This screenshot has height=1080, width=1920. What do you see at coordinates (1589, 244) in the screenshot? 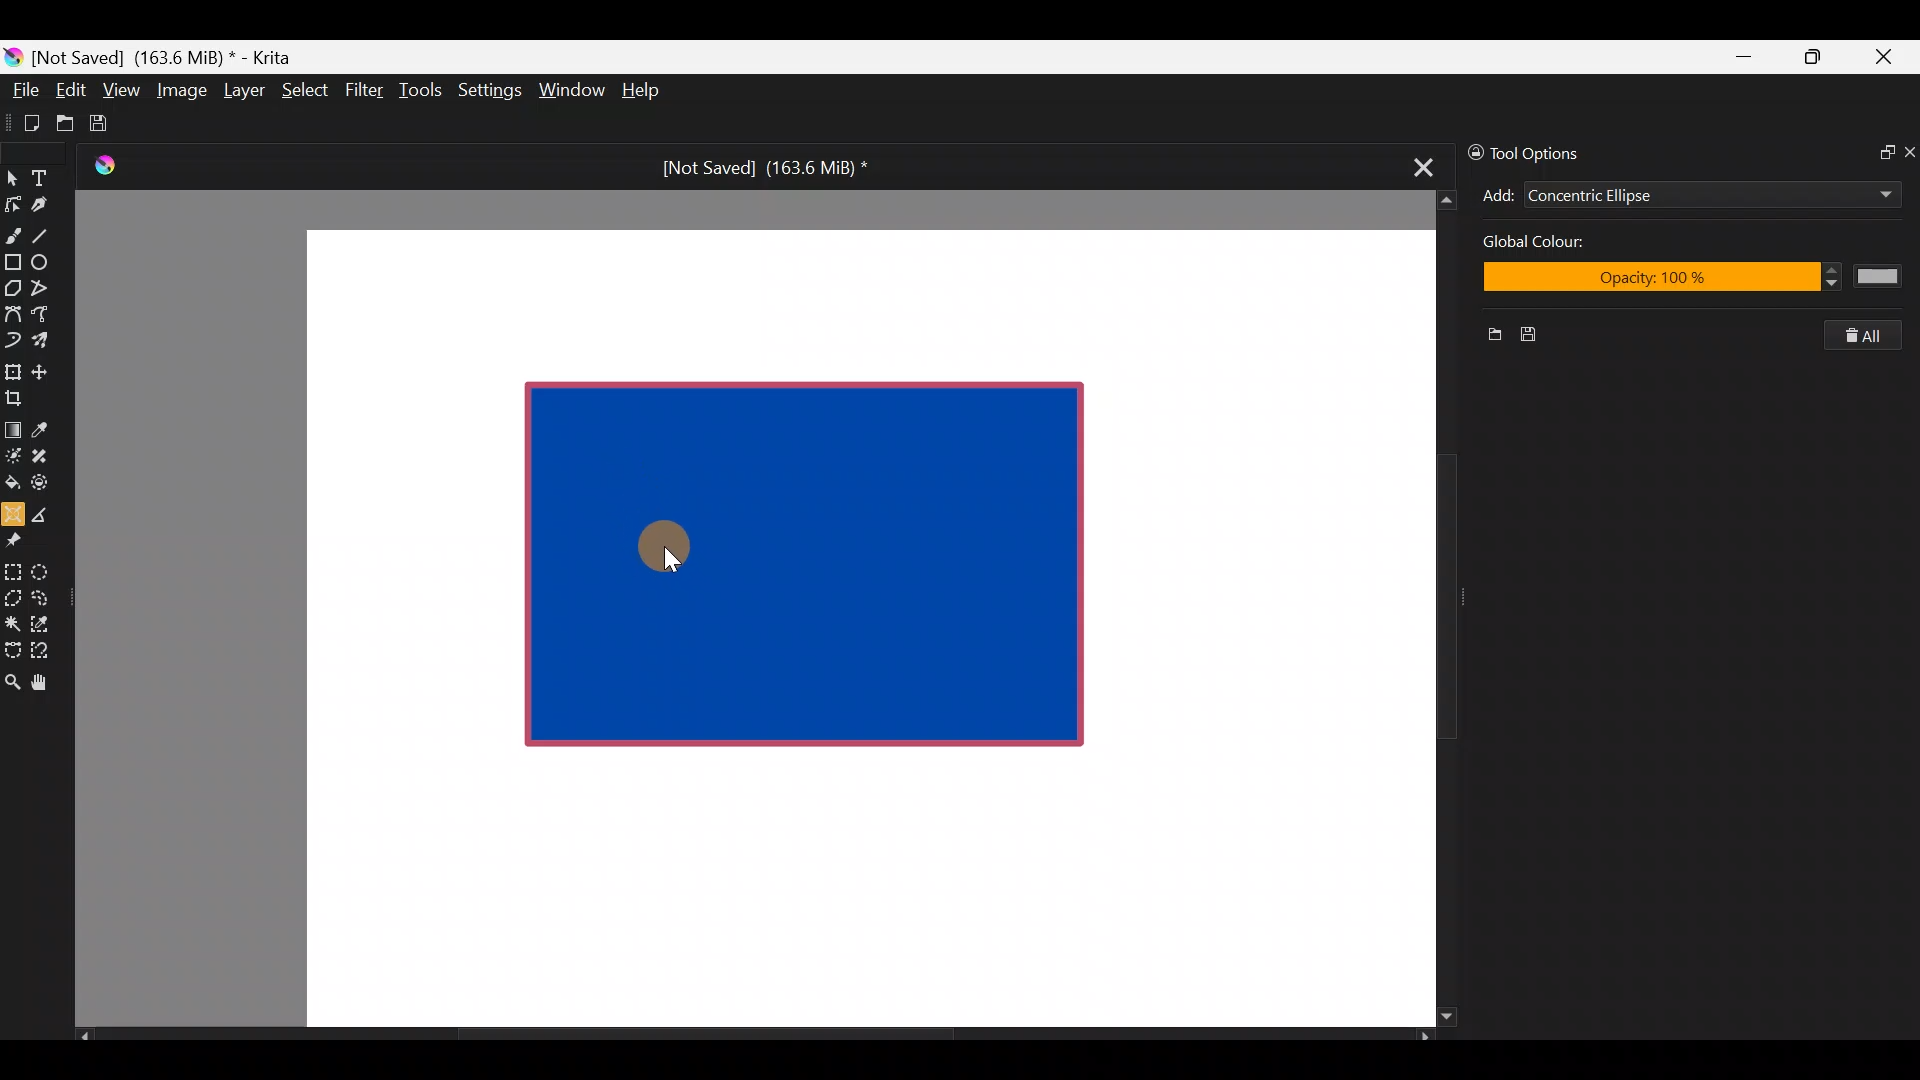
I see `Global color` at bounding box center [1589, 244].